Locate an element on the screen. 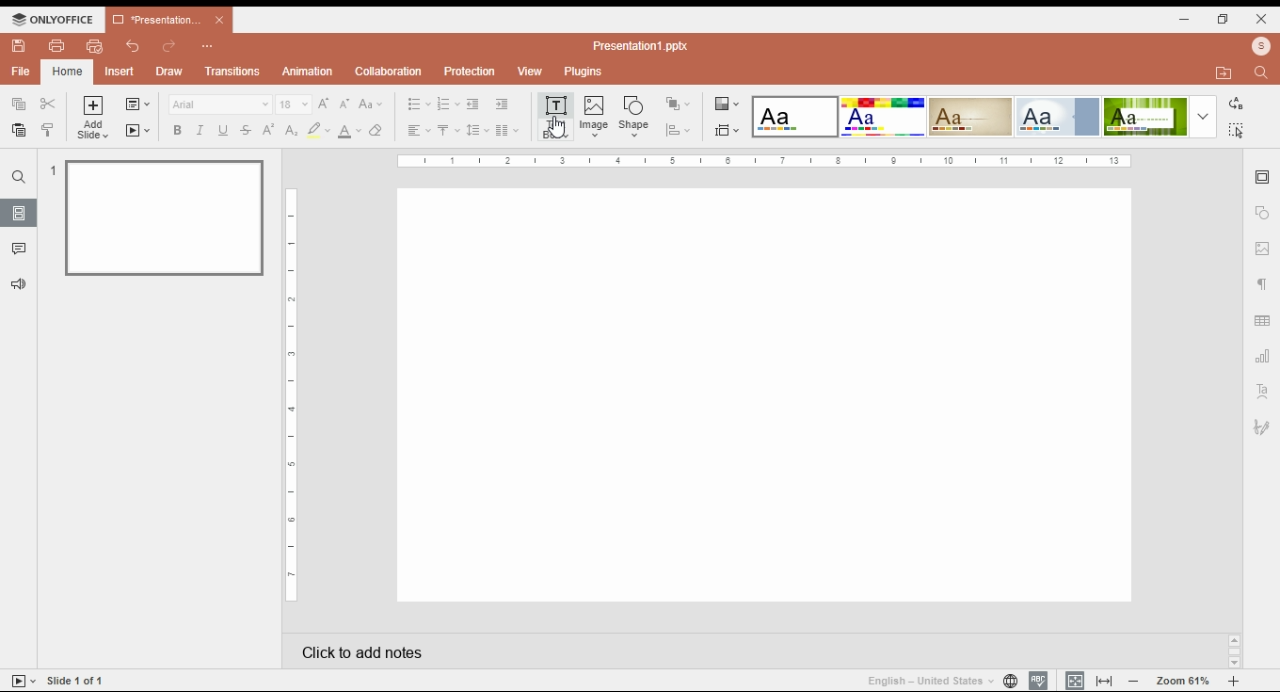  bullets is located at coordinates (418, 103).